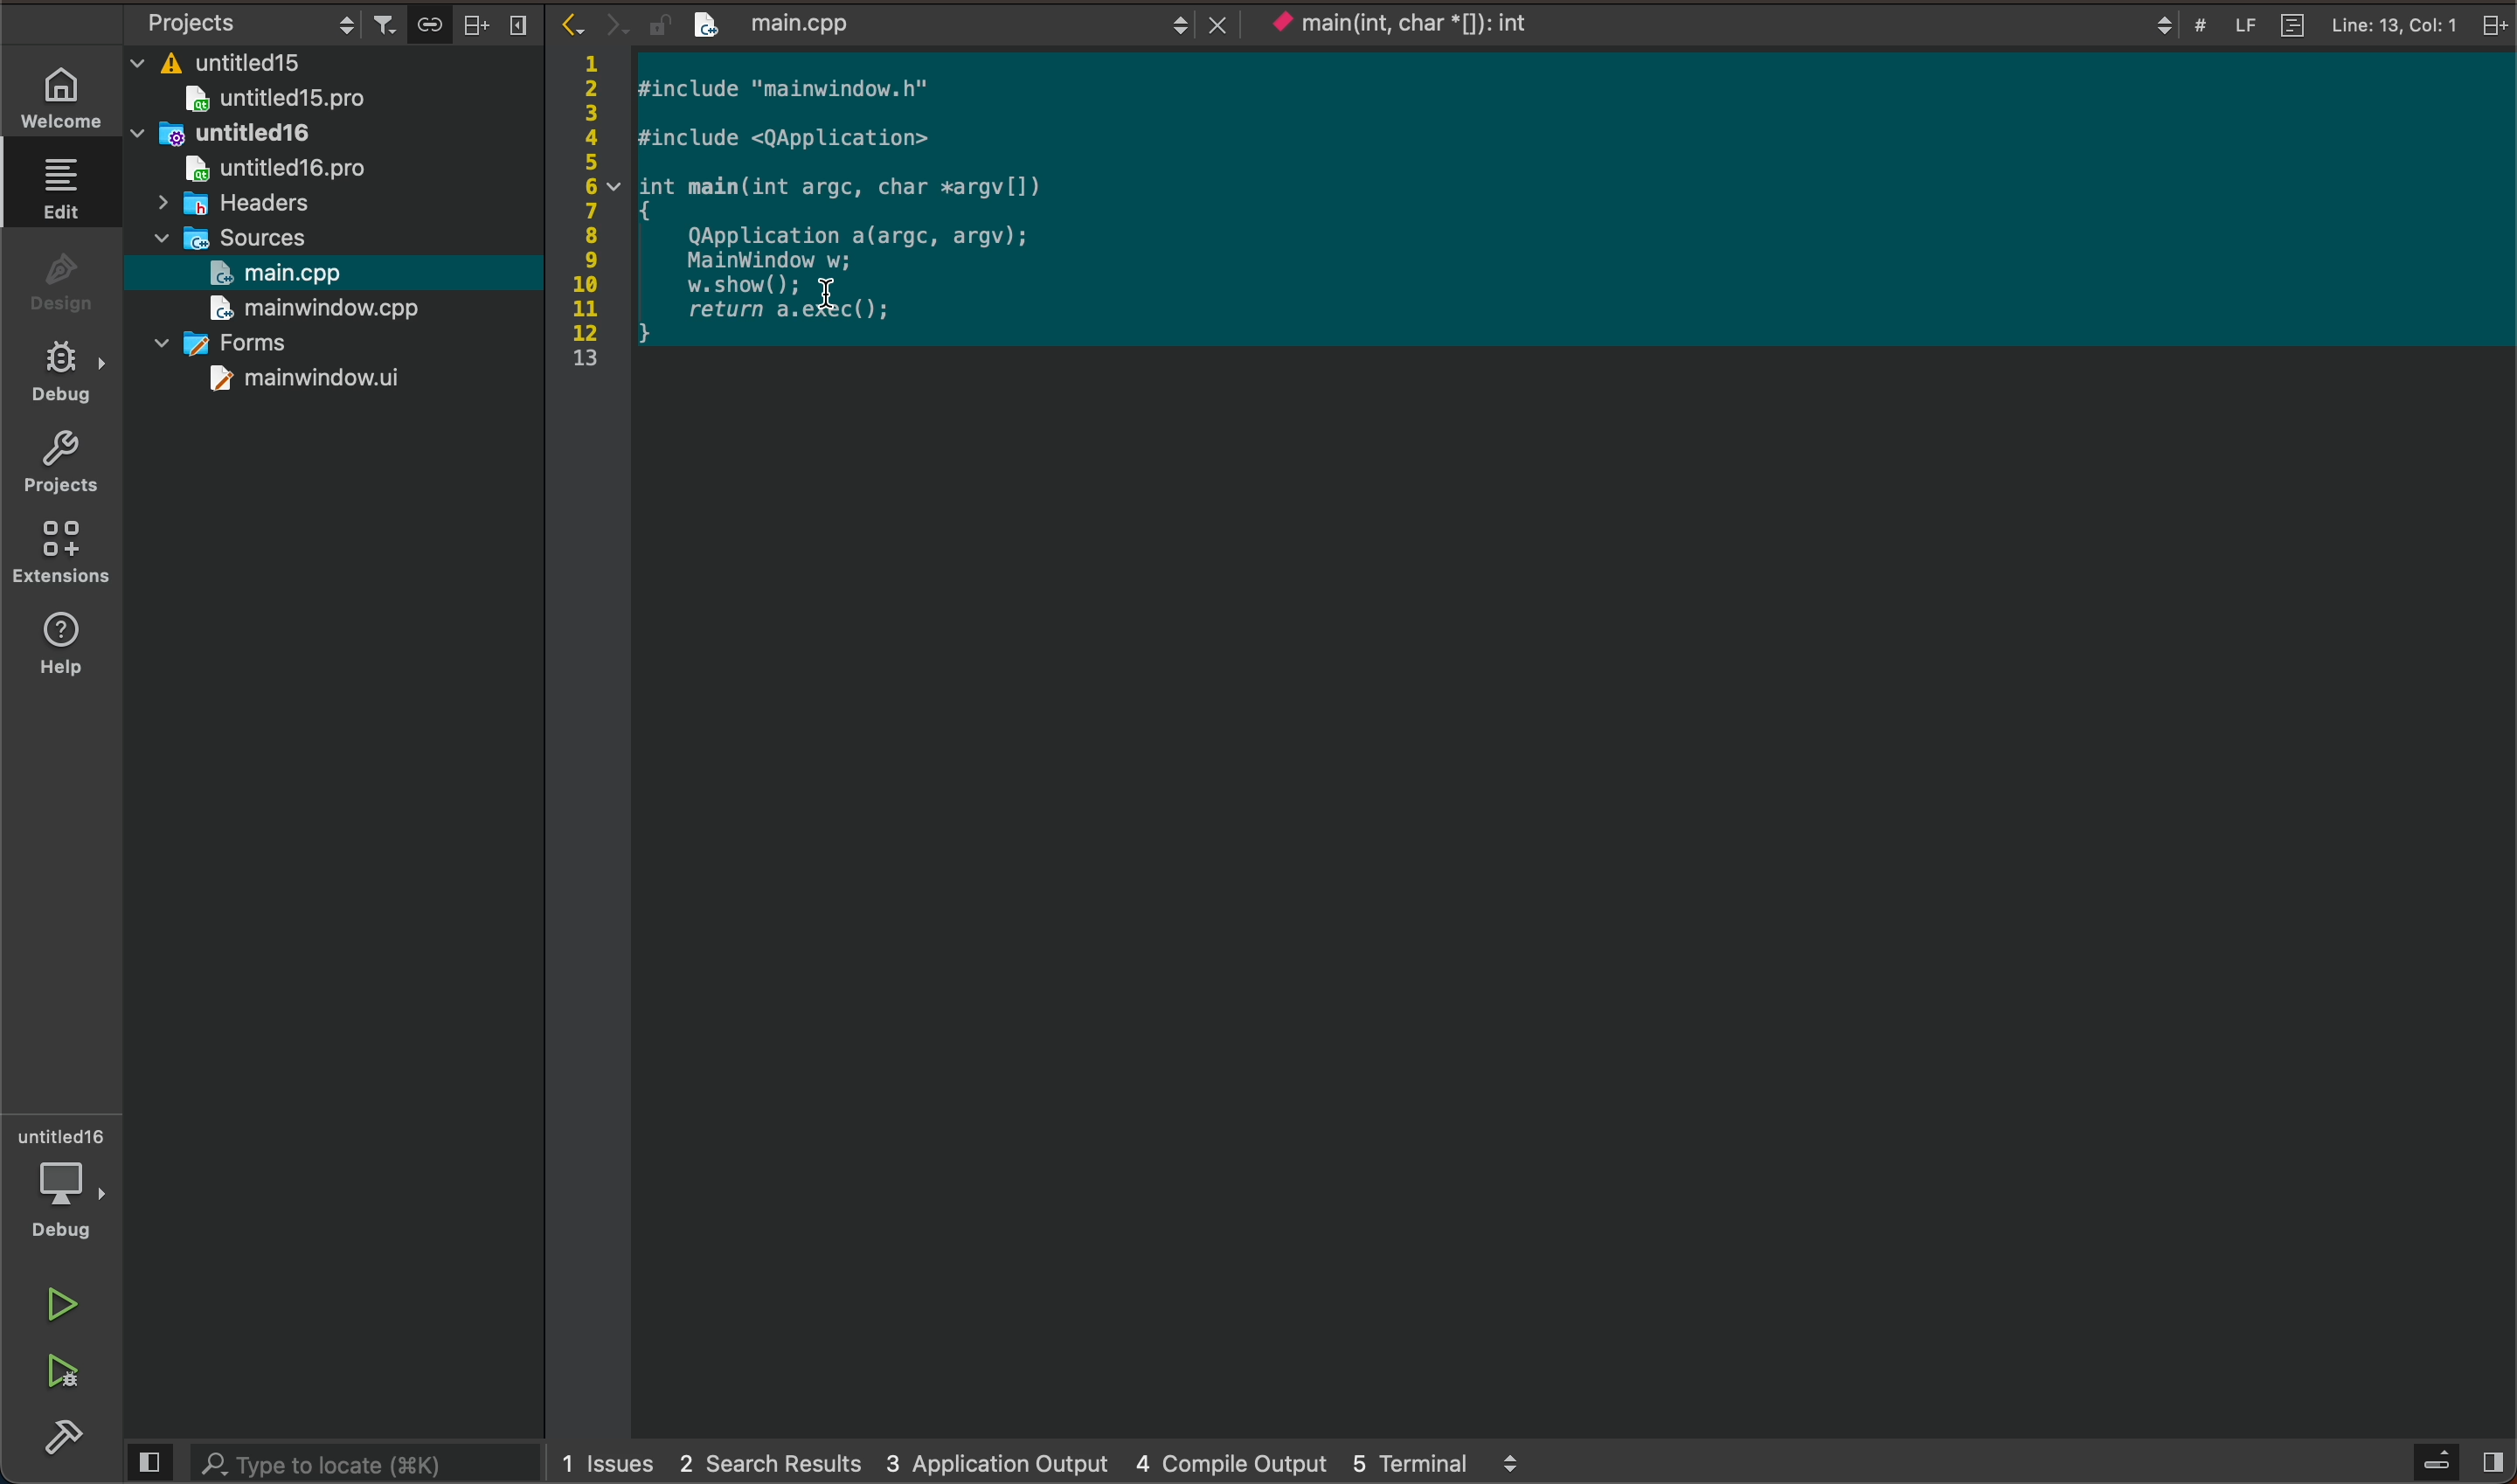  What do you see at coordinates (274, 137) in the screenshot?
I see `untitled16` at bounding box center [274, 137].